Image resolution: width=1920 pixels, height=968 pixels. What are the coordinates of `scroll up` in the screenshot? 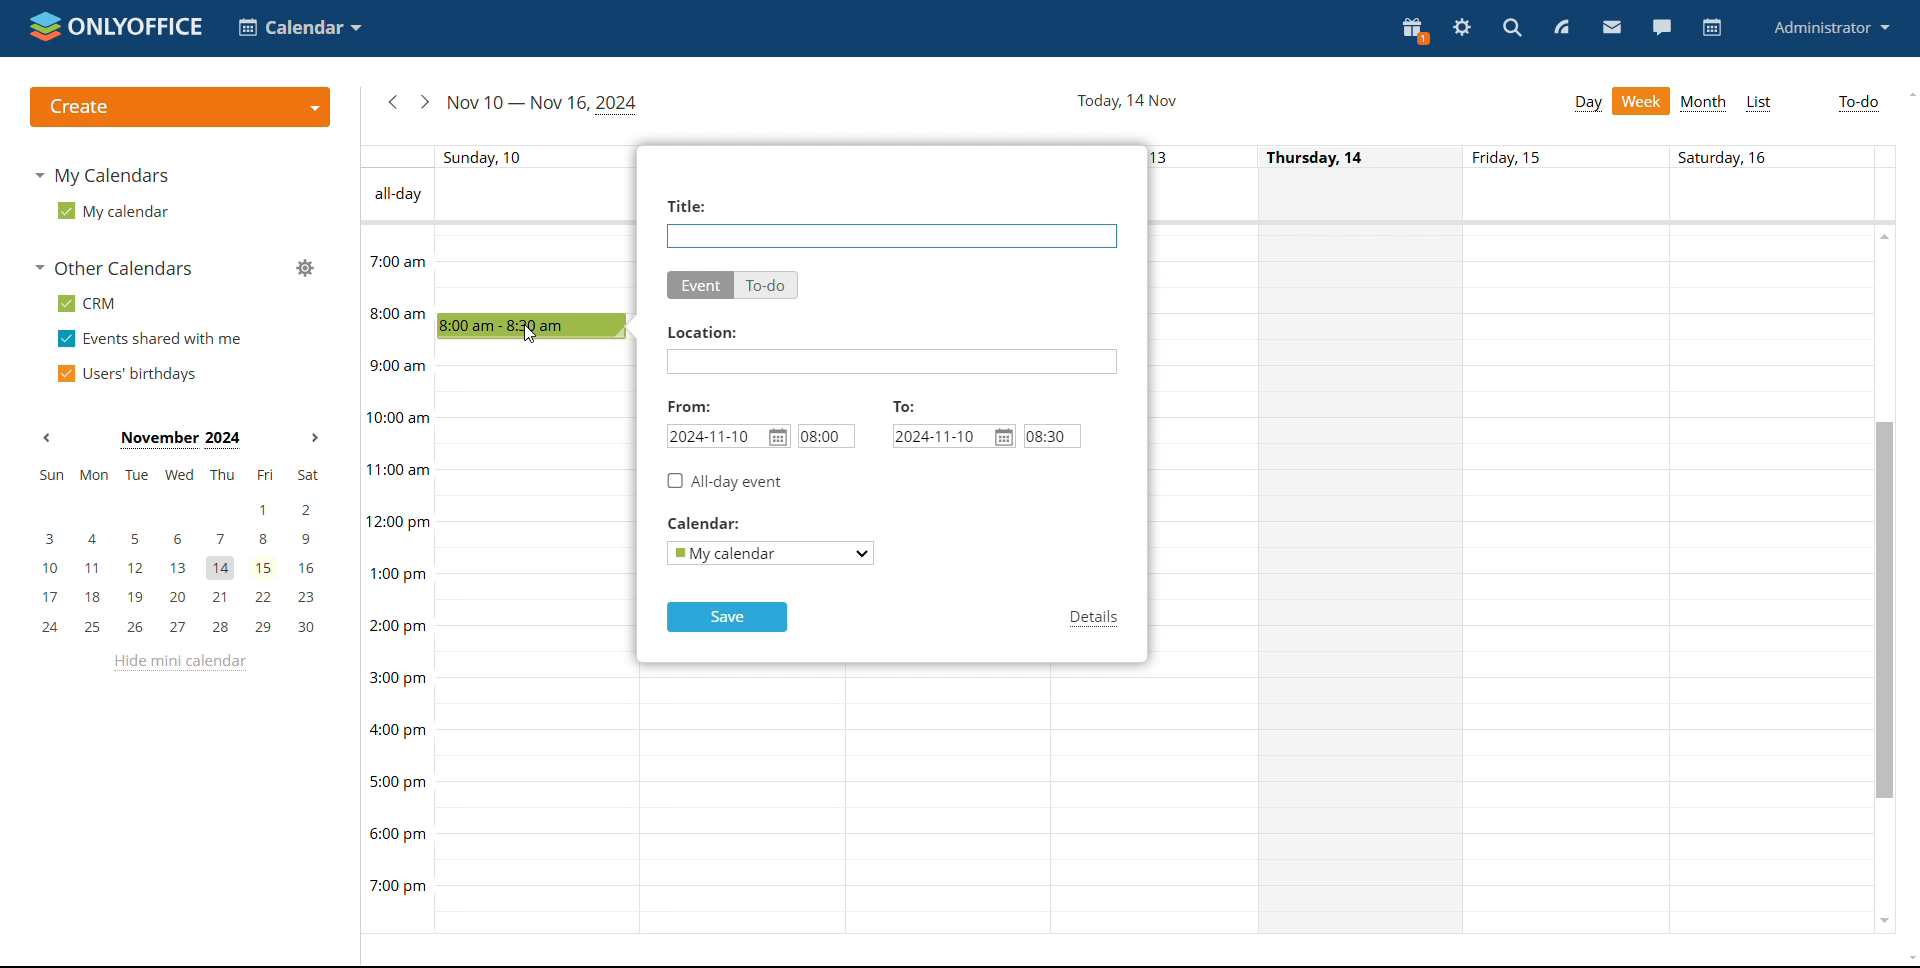 It's located at (1908, 94).